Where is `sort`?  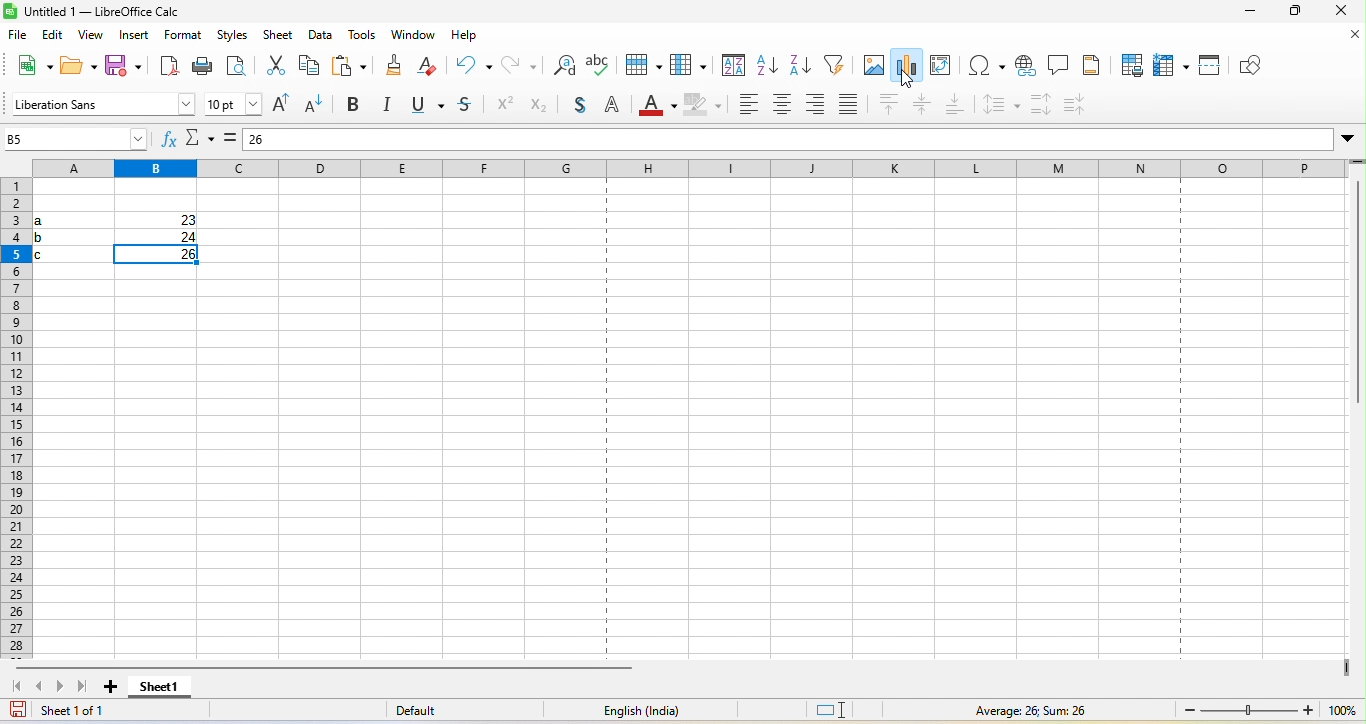 sort is located at coordinates (735, 65).